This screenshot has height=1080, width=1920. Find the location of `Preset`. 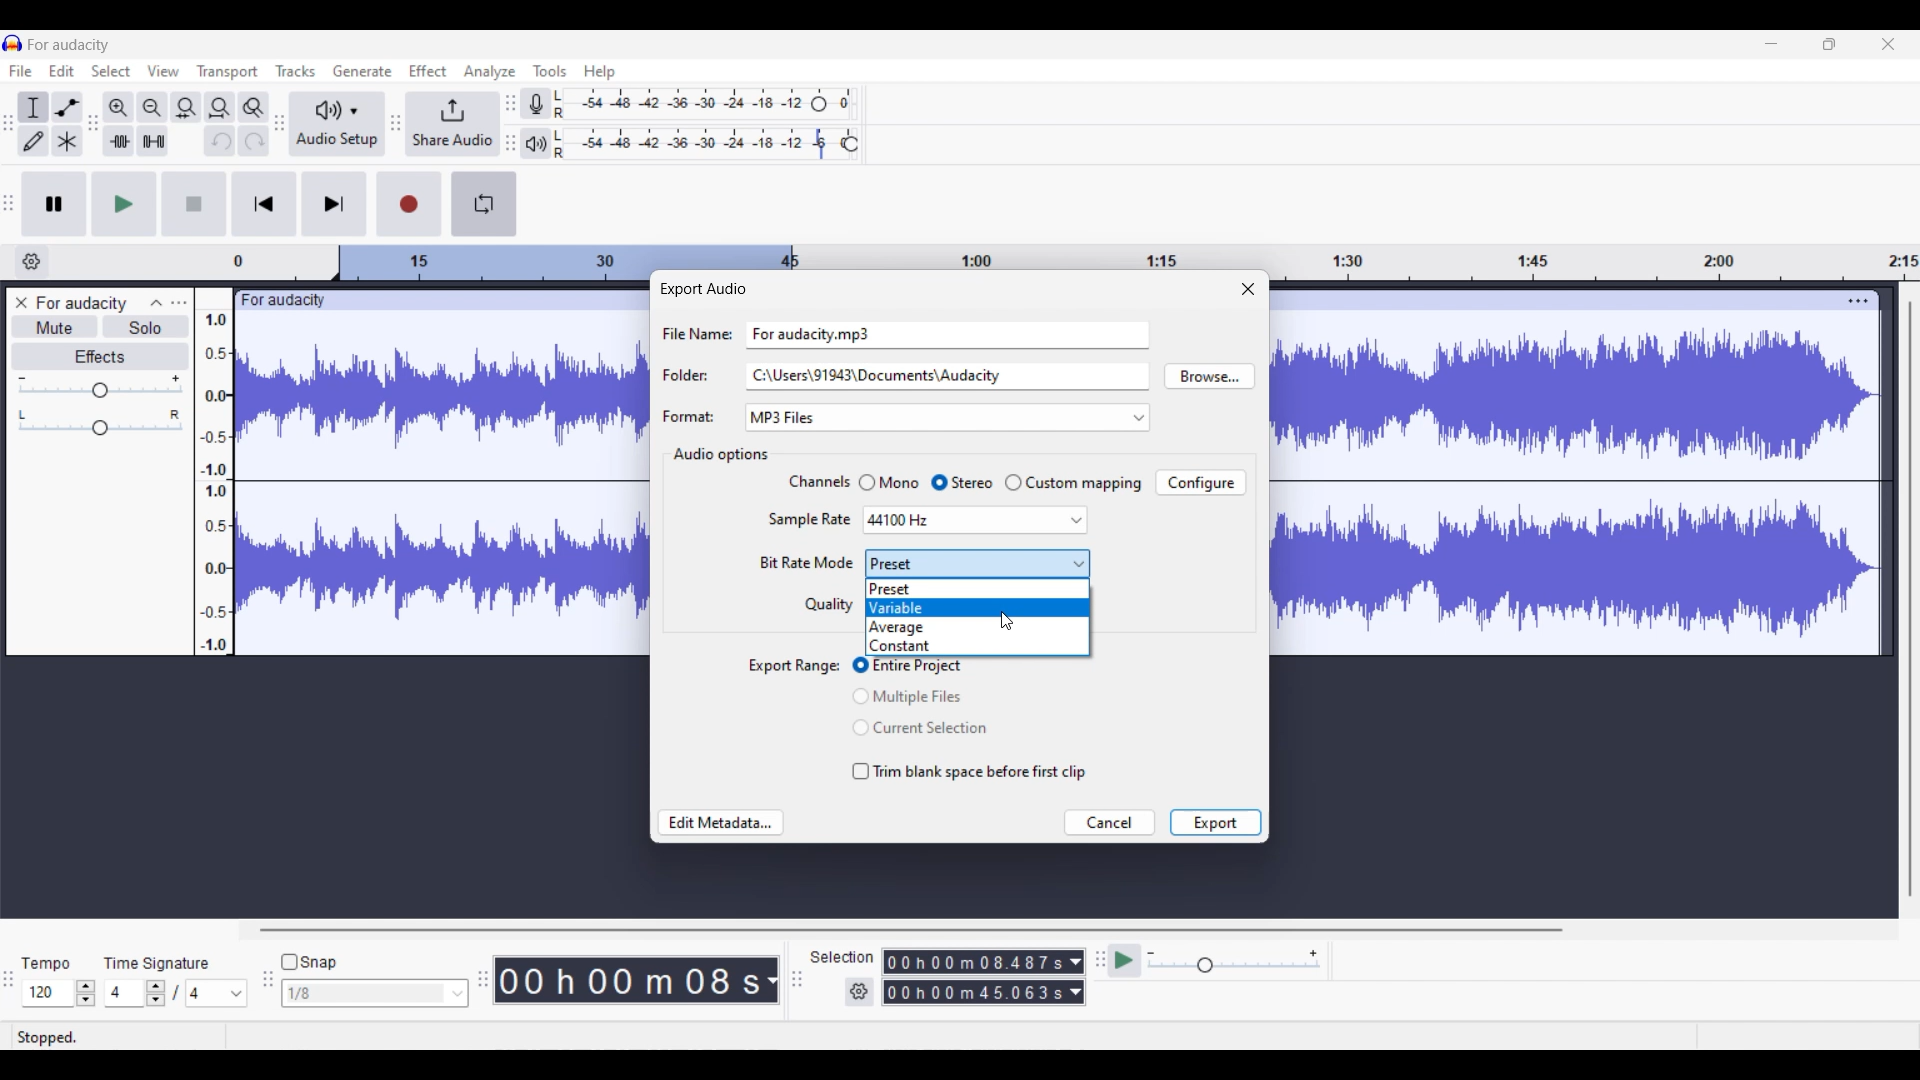

Preset is located at coordinates (978, 590).